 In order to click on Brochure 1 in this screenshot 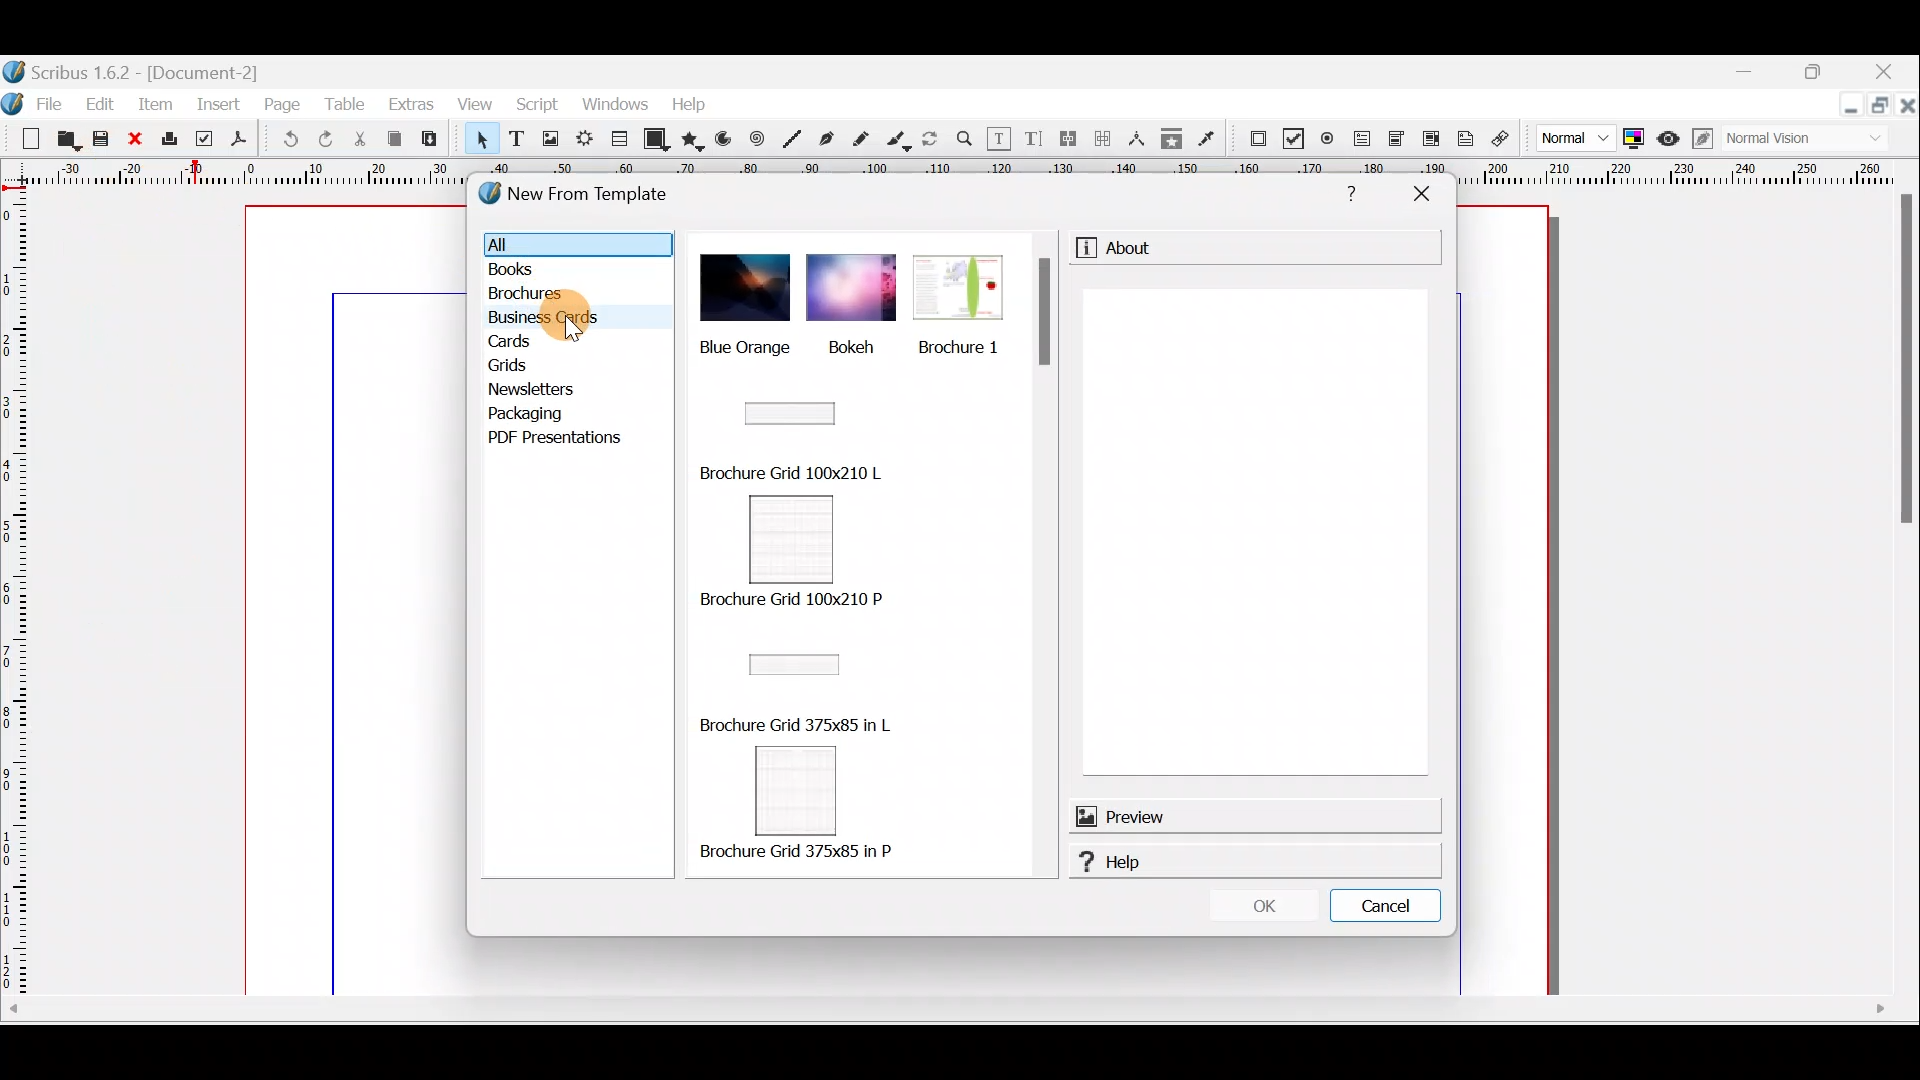, I will do `click(964, 350)`.